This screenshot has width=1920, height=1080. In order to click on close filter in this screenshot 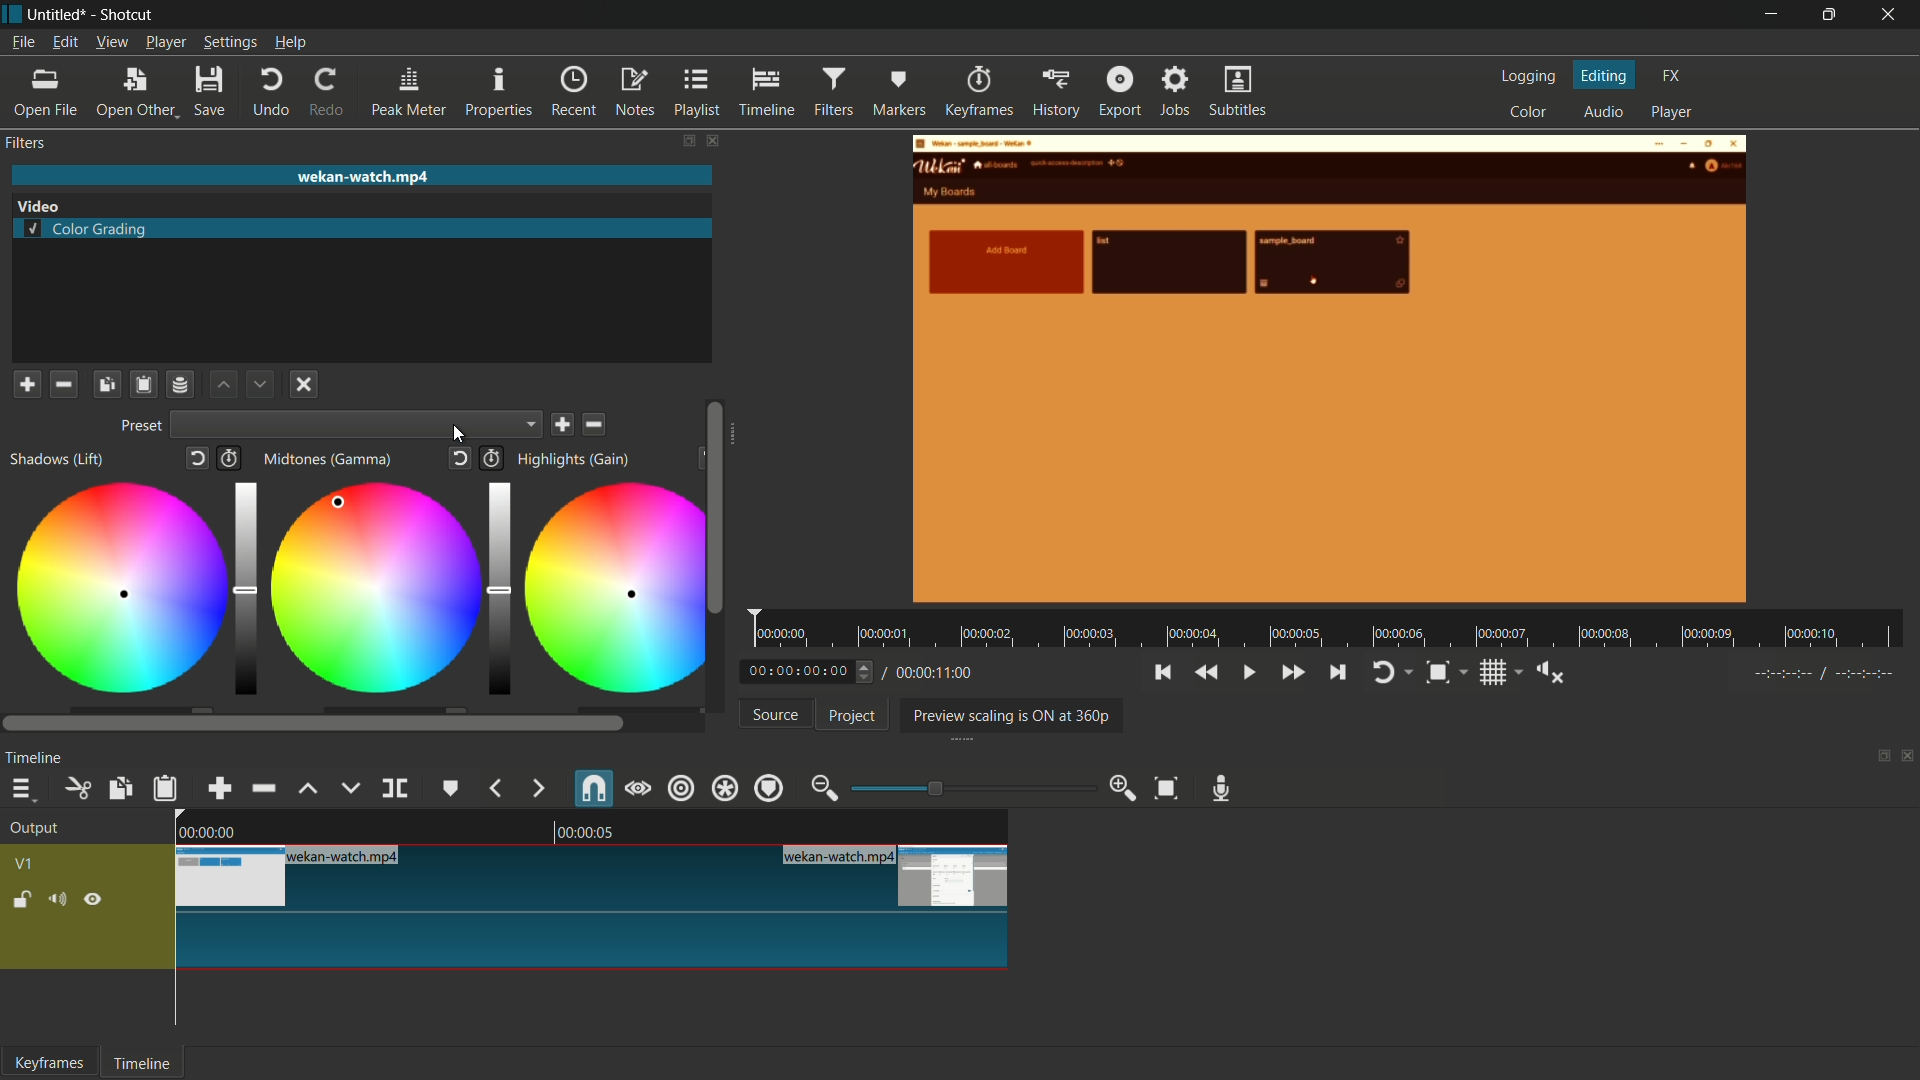, I will do `click(712, 141)`.